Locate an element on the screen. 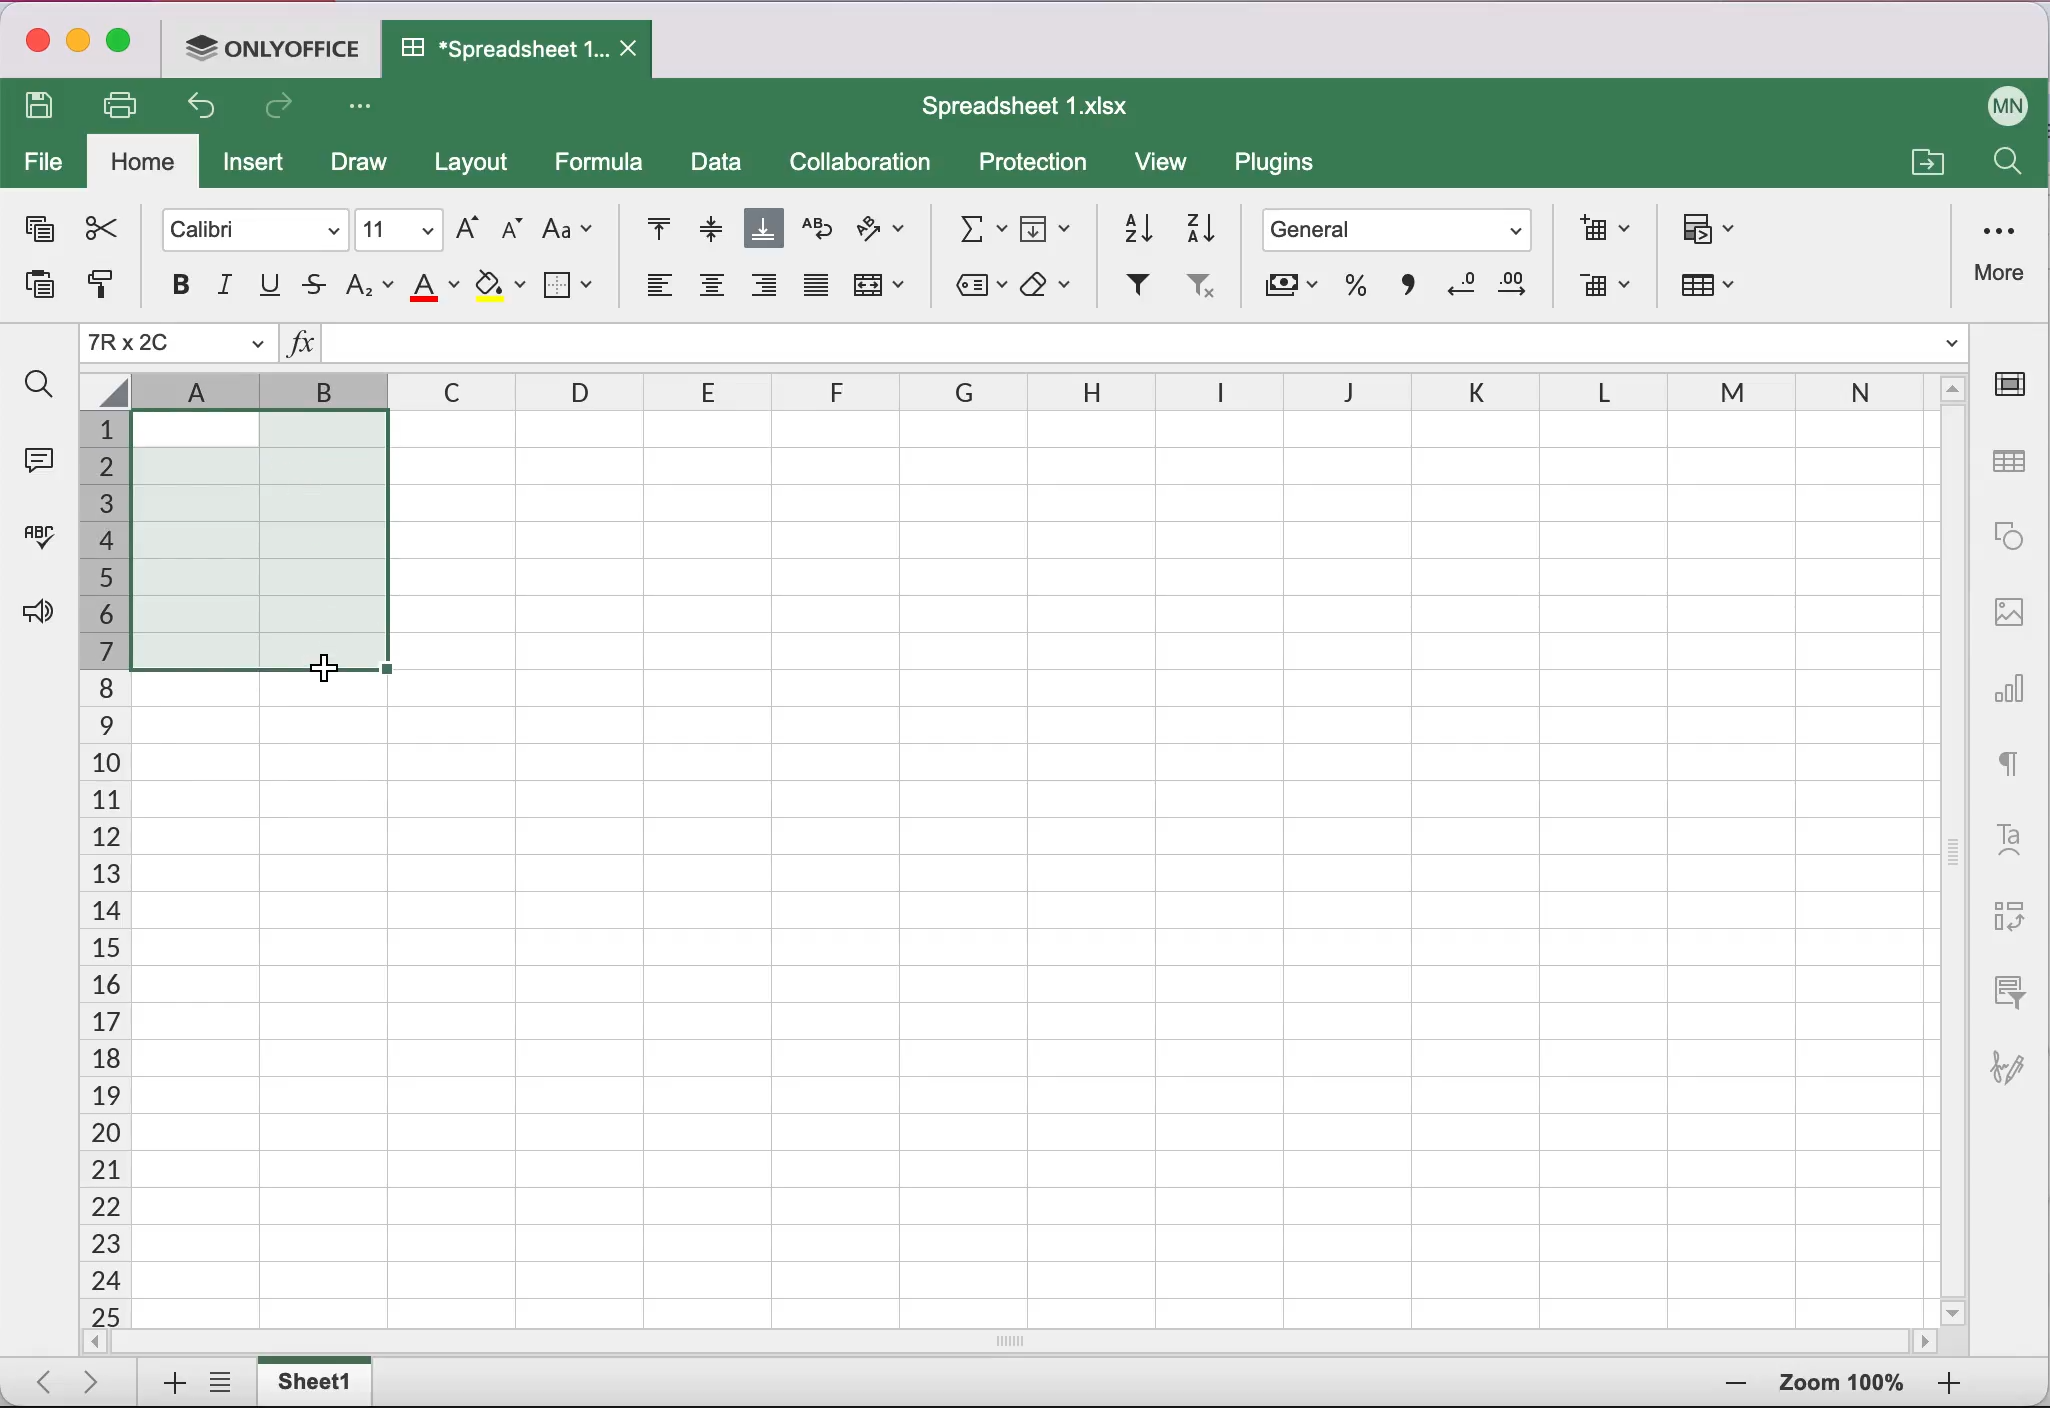 The height and width of the screenshot is (1408, 2050). clear is located at coordinates (1052, 286).